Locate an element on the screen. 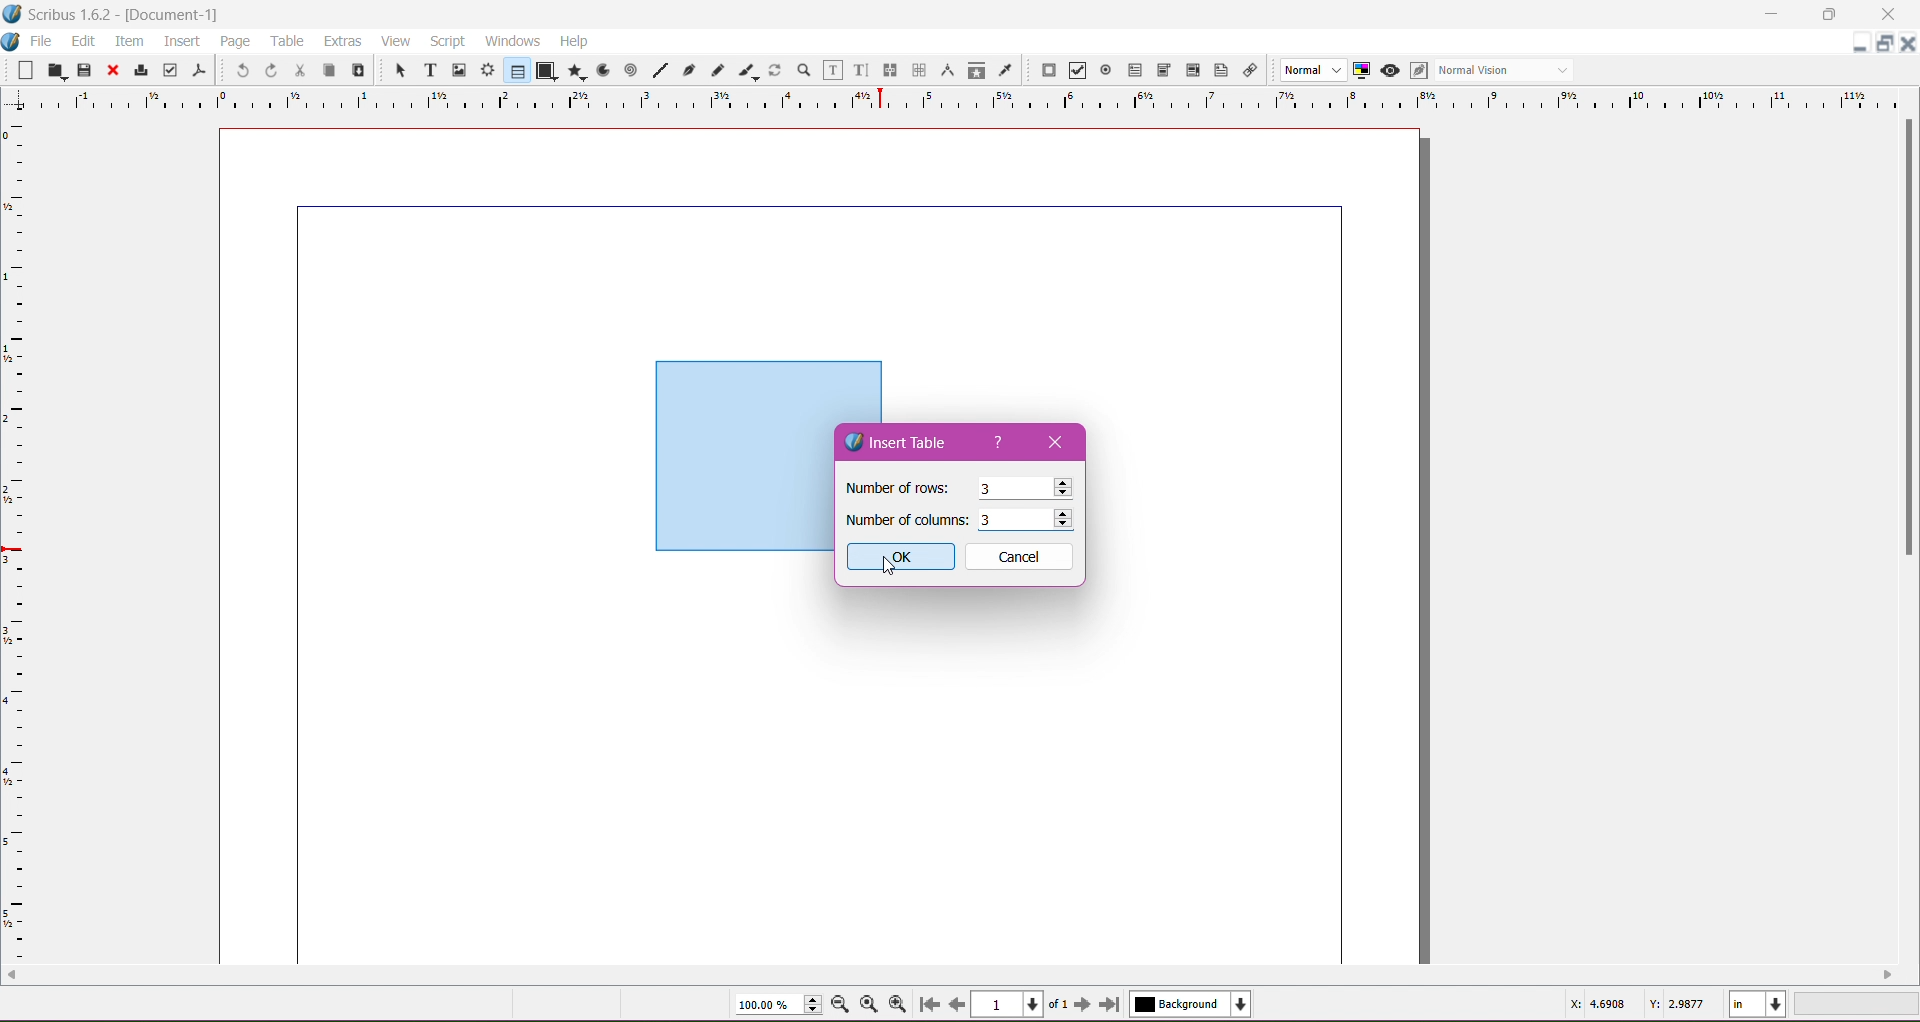  PDF Text Fields is located at coordinates (1131, 71).